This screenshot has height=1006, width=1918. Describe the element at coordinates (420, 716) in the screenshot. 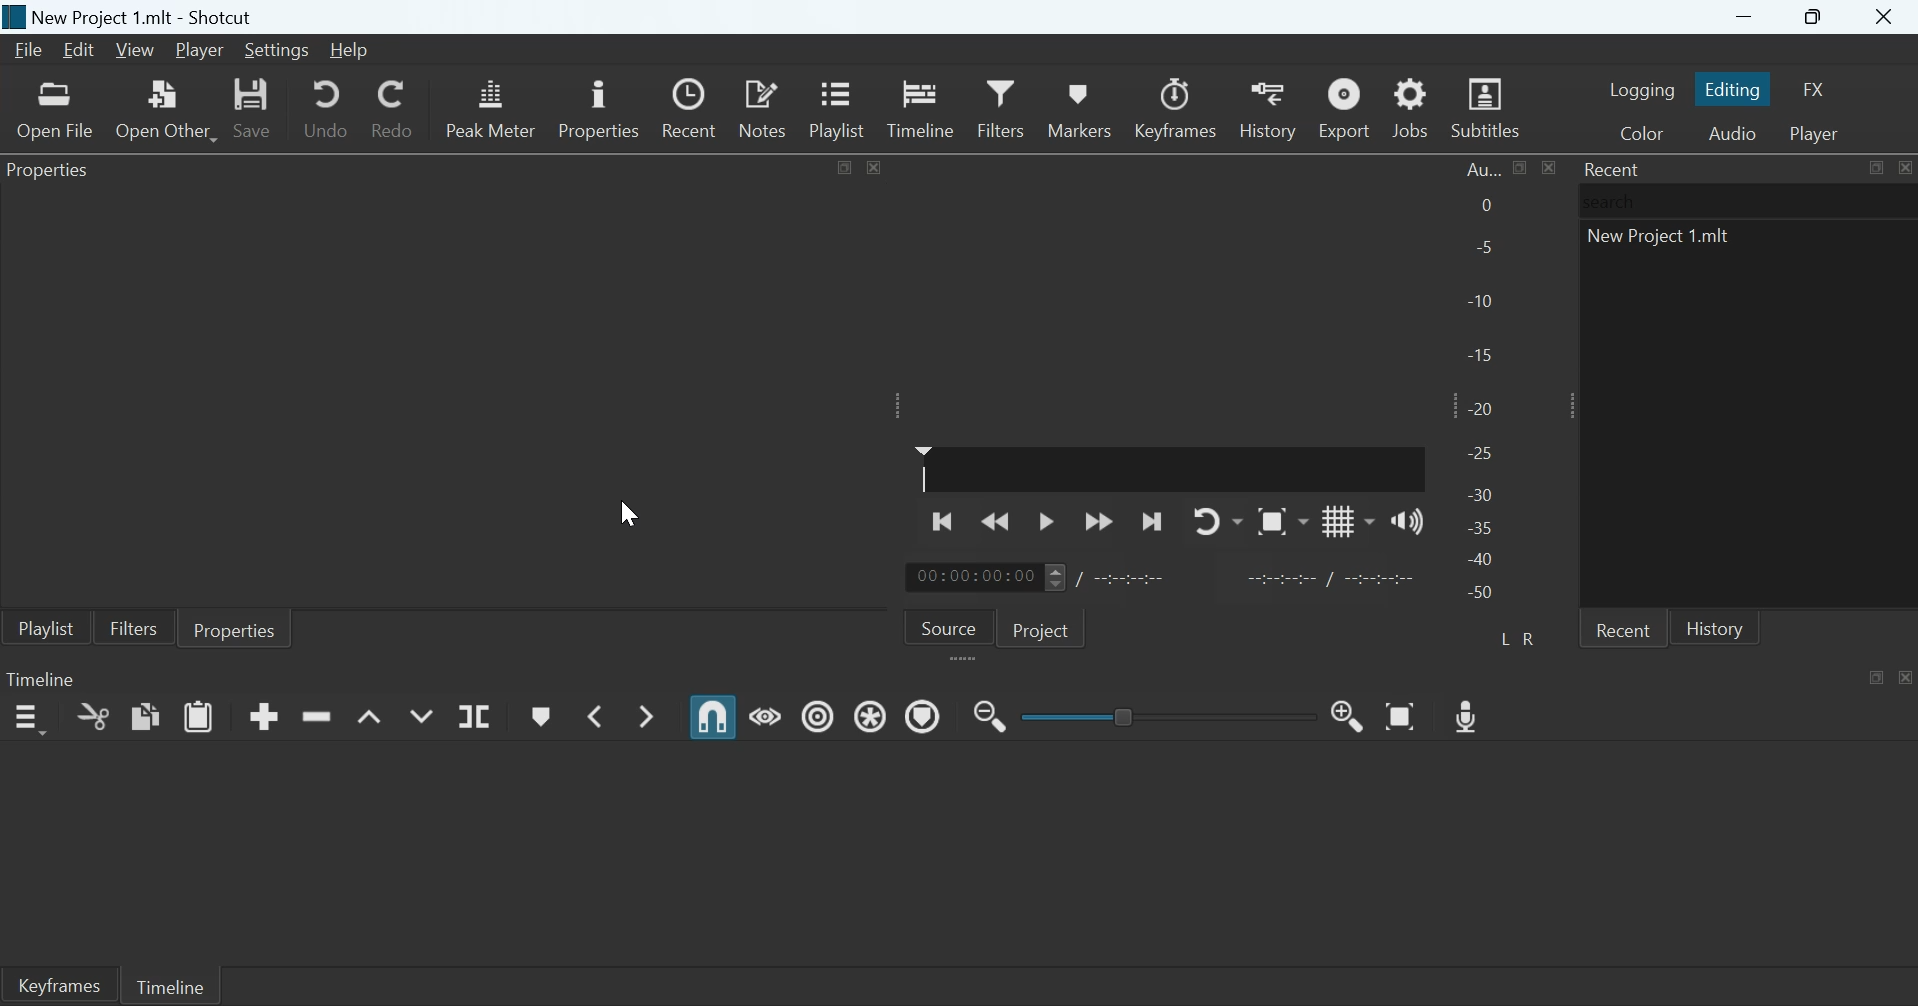

I see `Overwrite` at that location.